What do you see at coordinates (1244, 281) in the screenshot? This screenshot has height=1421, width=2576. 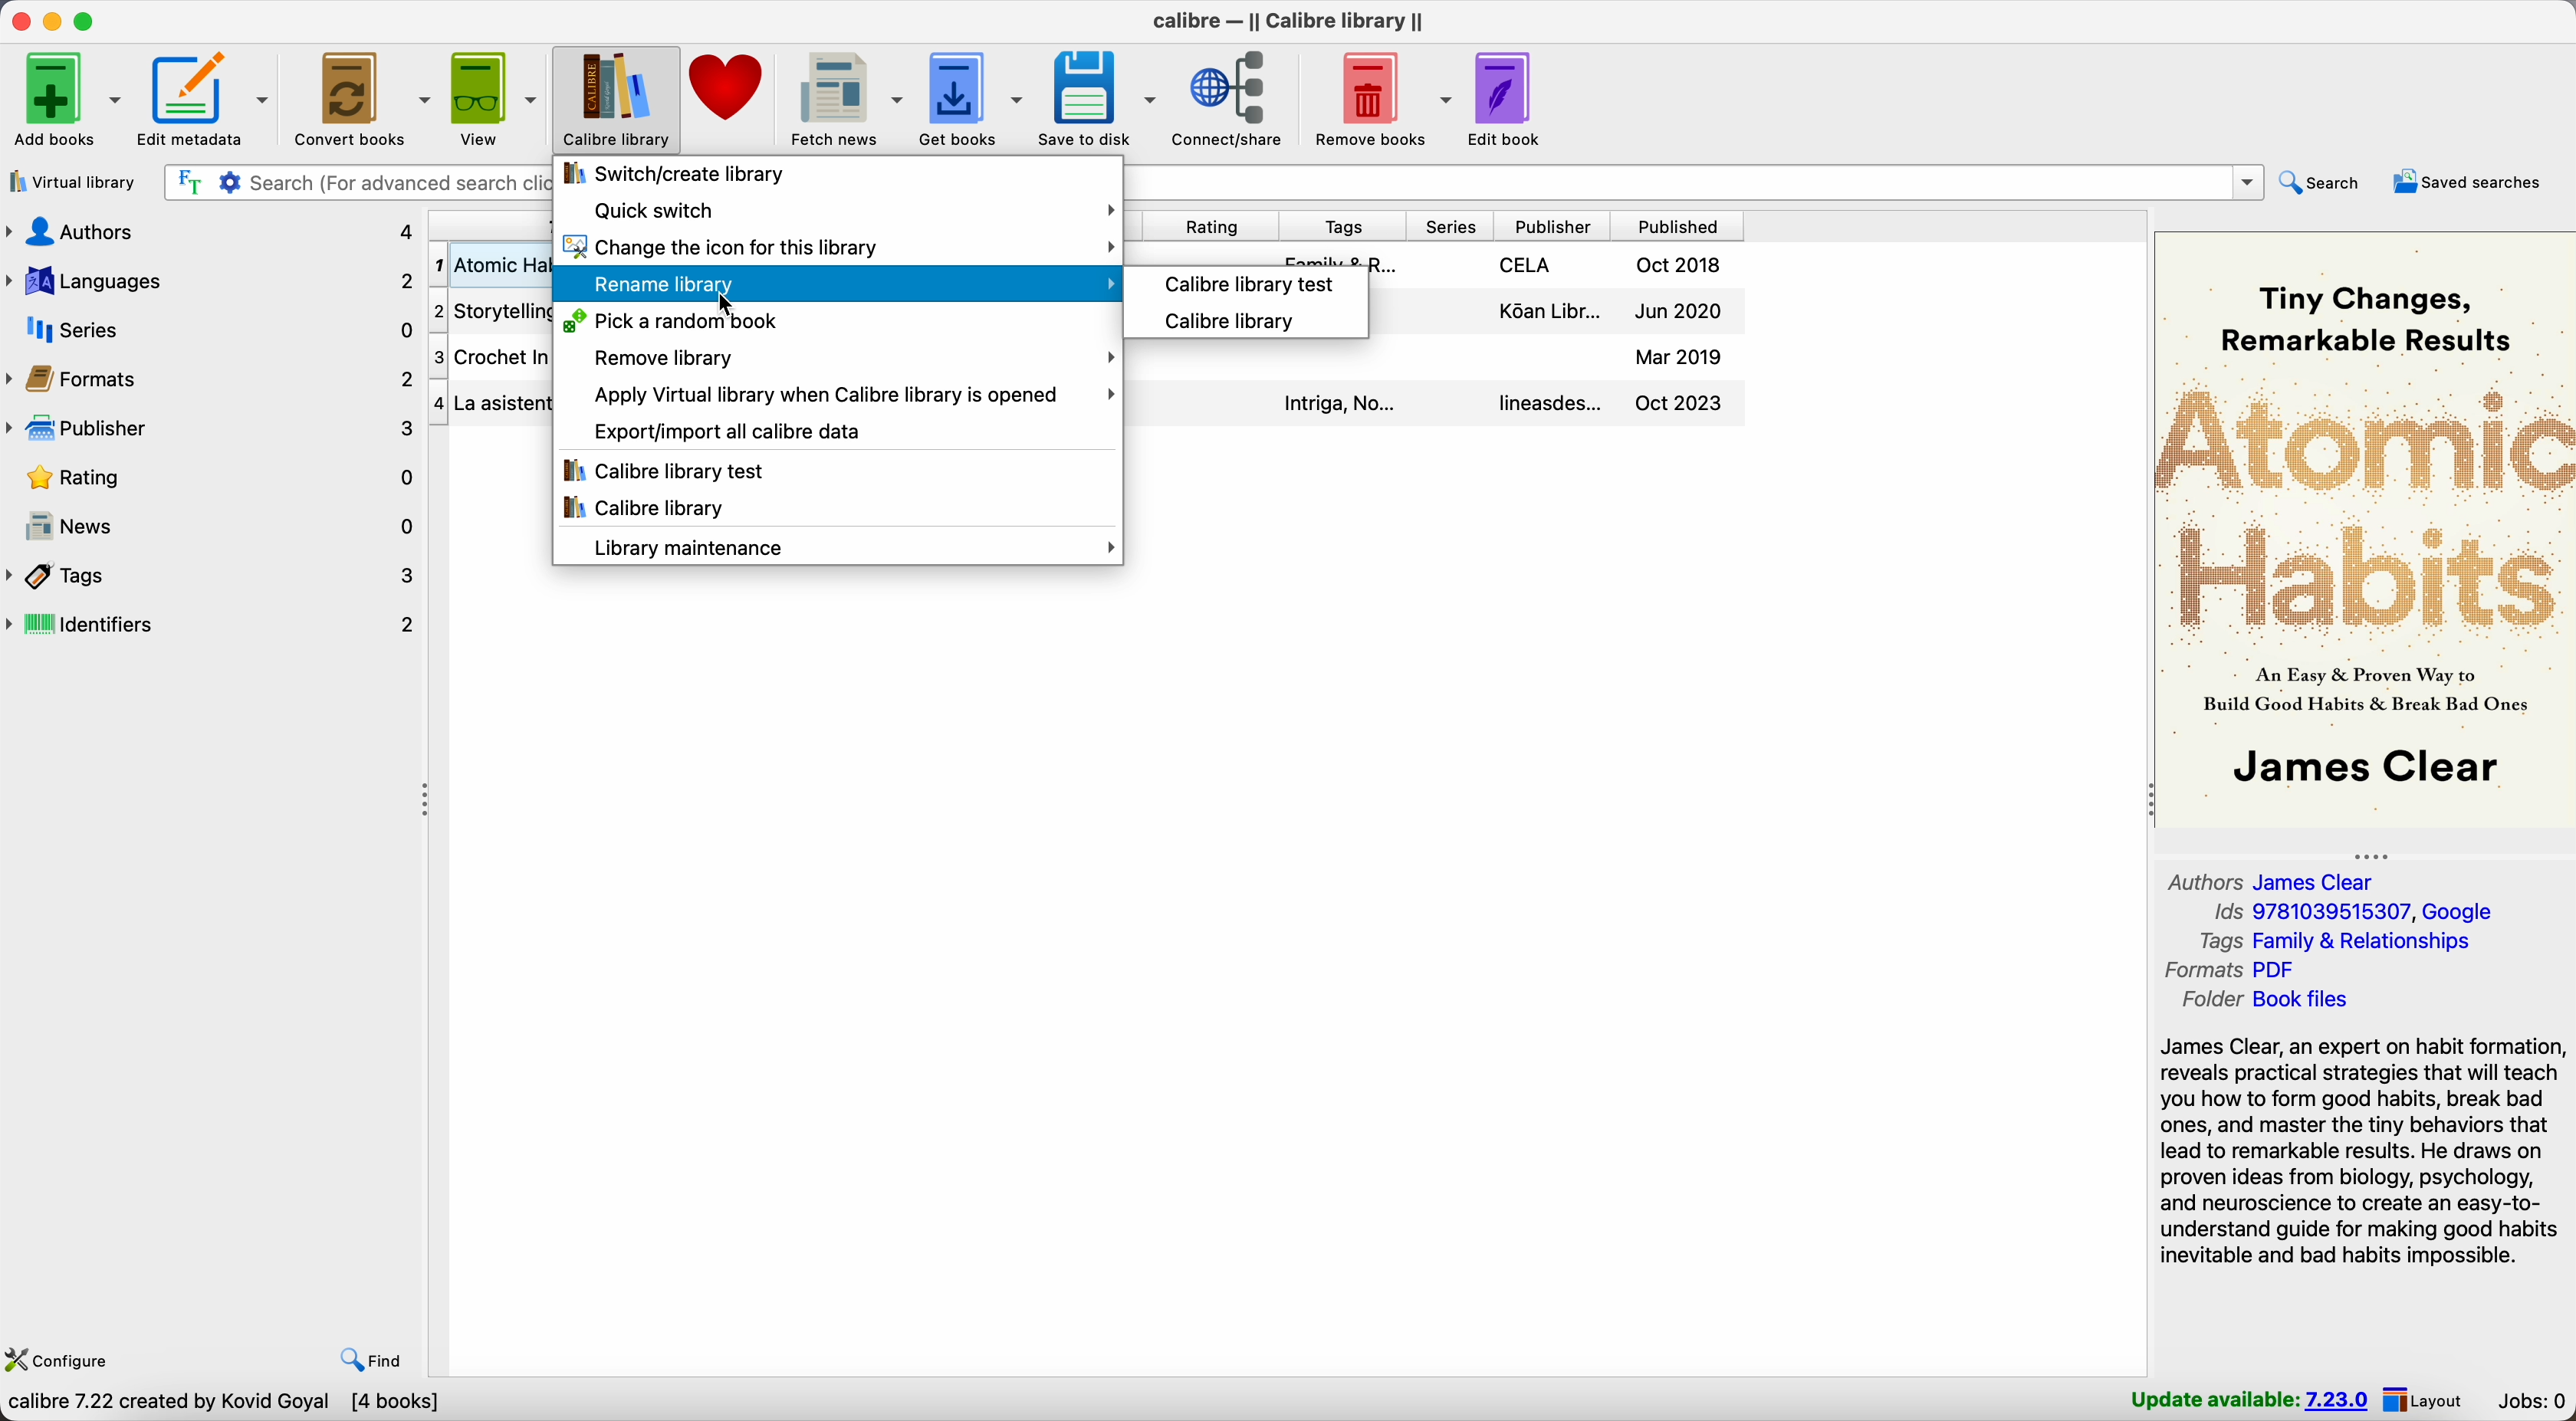 I see `calibre library test` at bounding box center [1244, 281].